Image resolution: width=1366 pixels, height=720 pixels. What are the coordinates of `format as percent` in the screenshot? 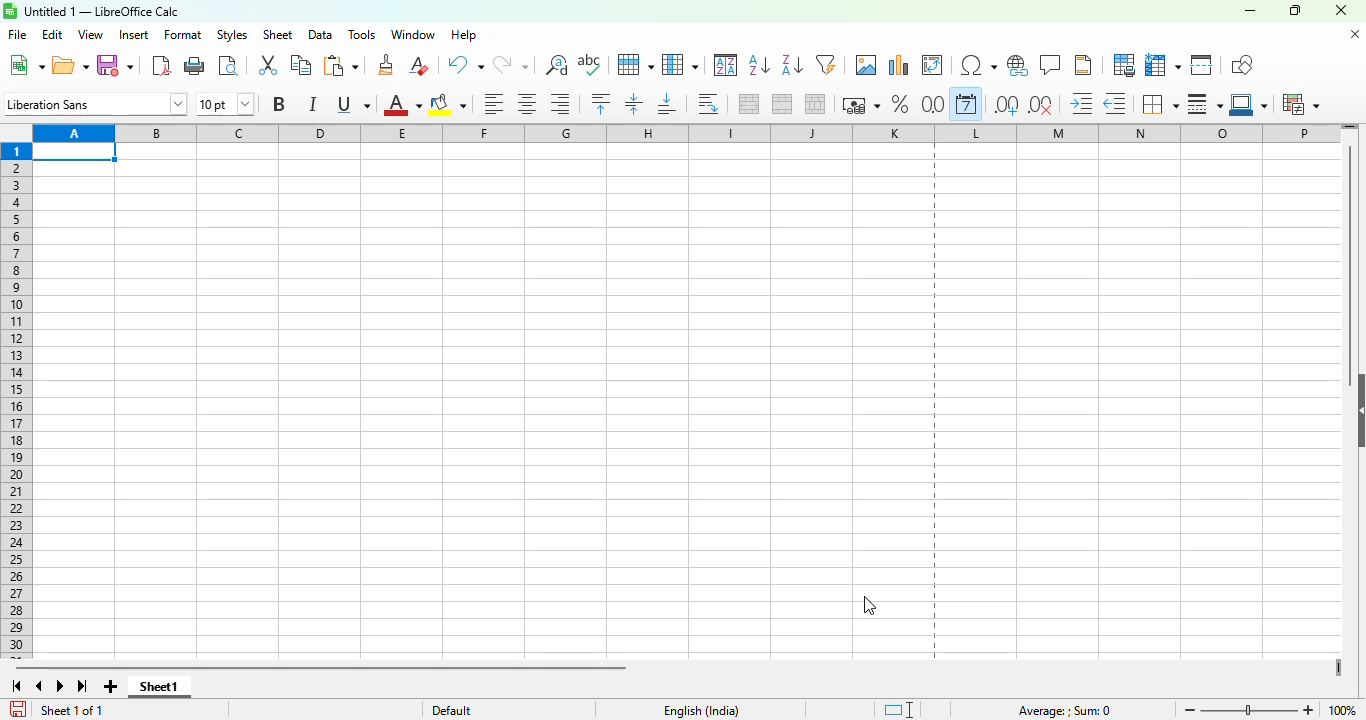 It's located at (901, 104).